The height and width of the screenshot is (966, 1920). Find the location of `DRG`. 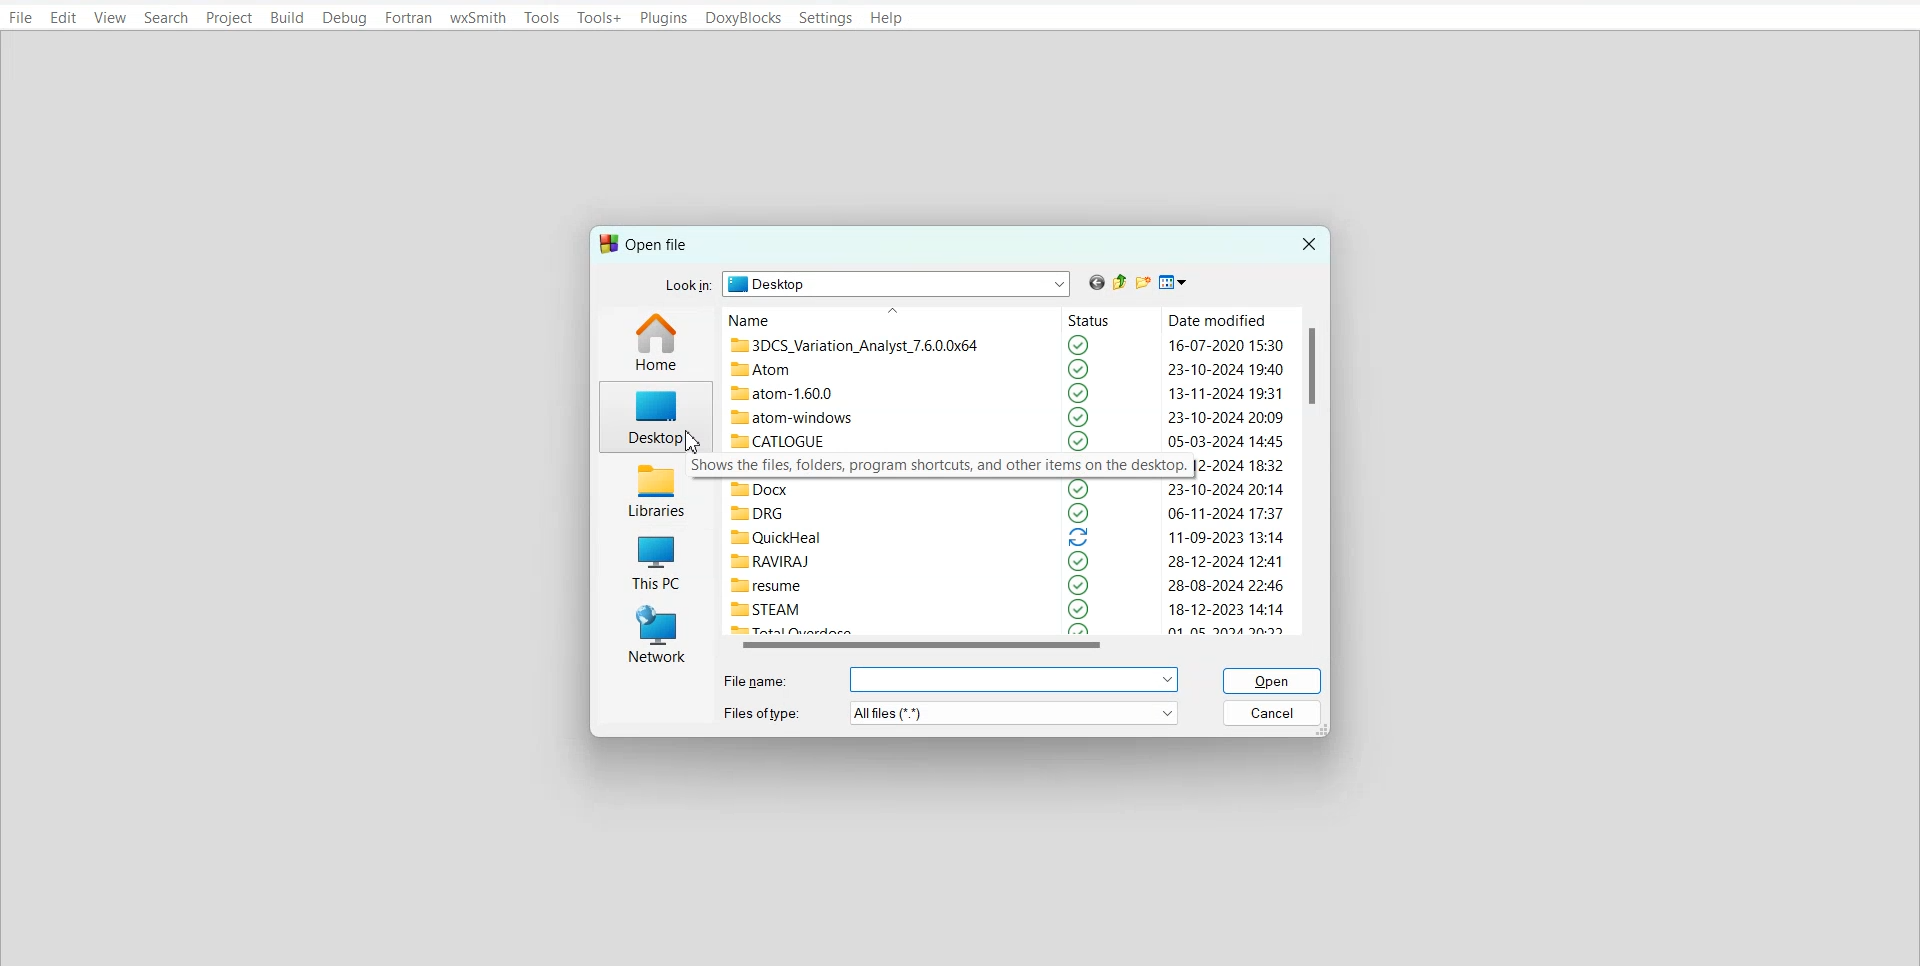

DRG is located at coordinates (756, 514).